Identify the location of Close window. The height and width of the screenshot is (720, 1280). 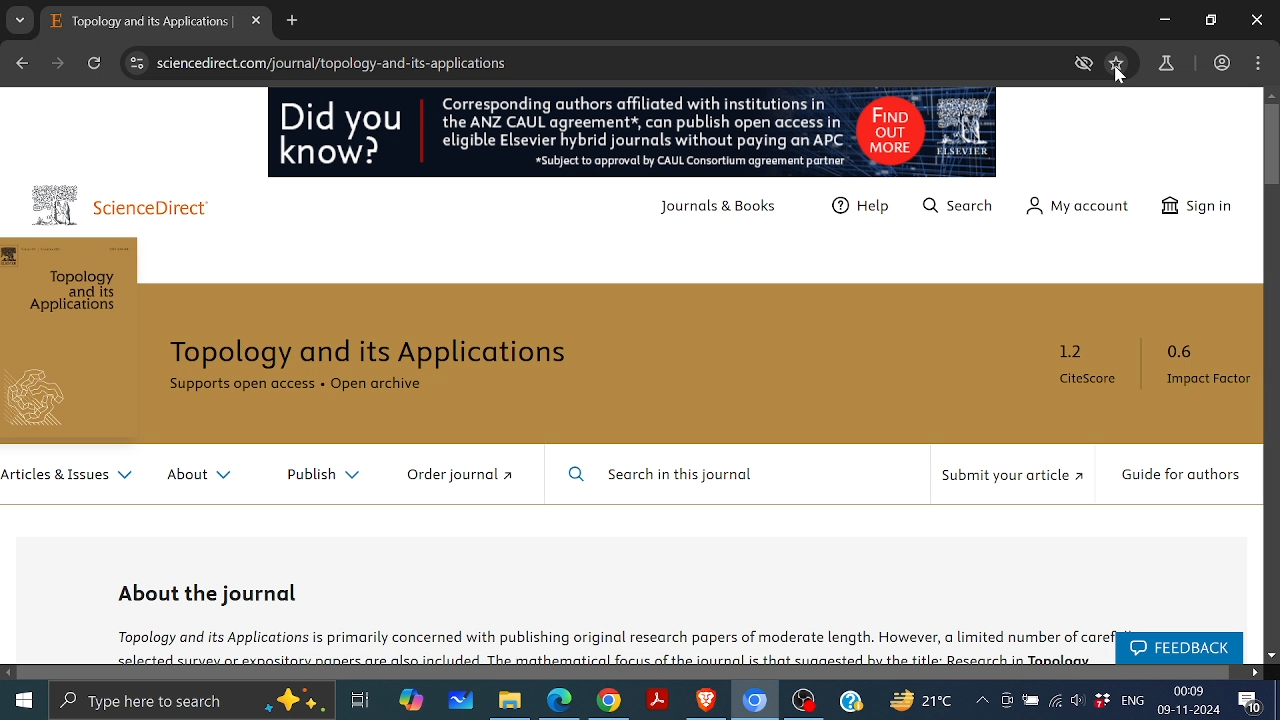
(1257, 20).